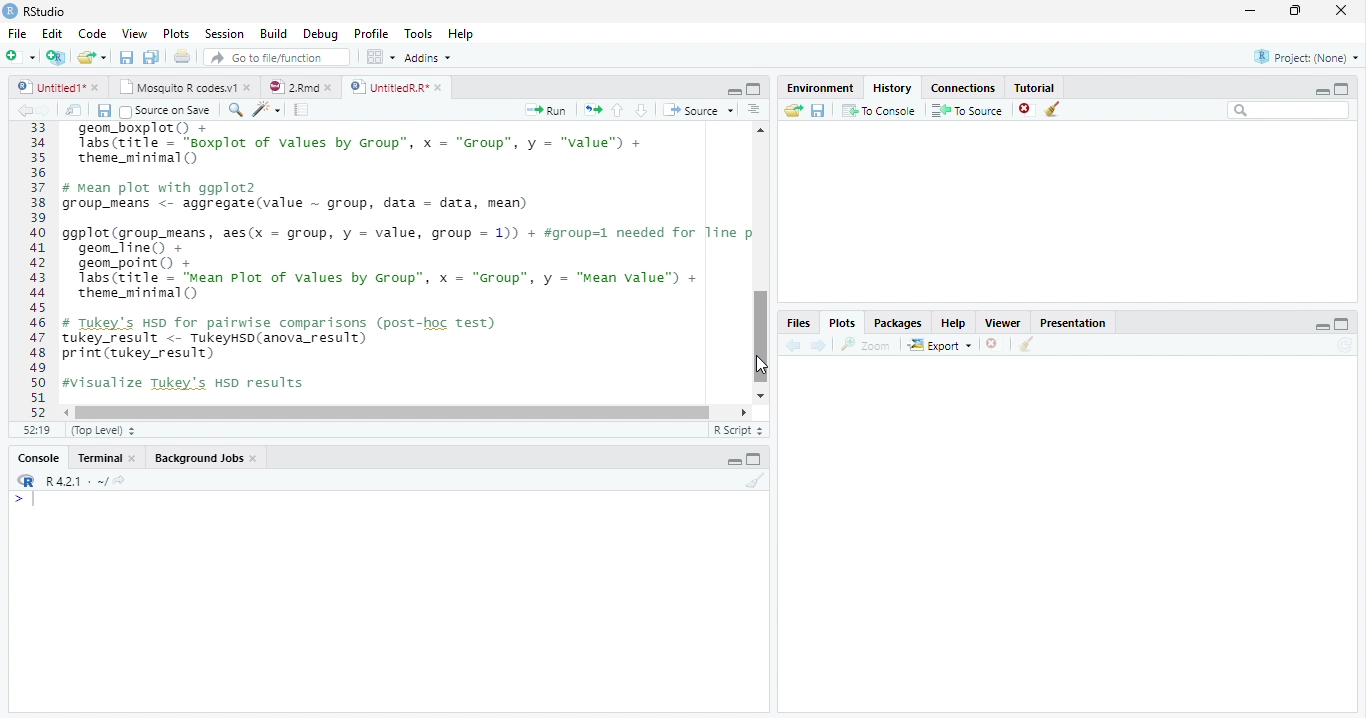 The height and width of the screenshot is (718, 1366). I want to click on Packages, so click(900, 323).